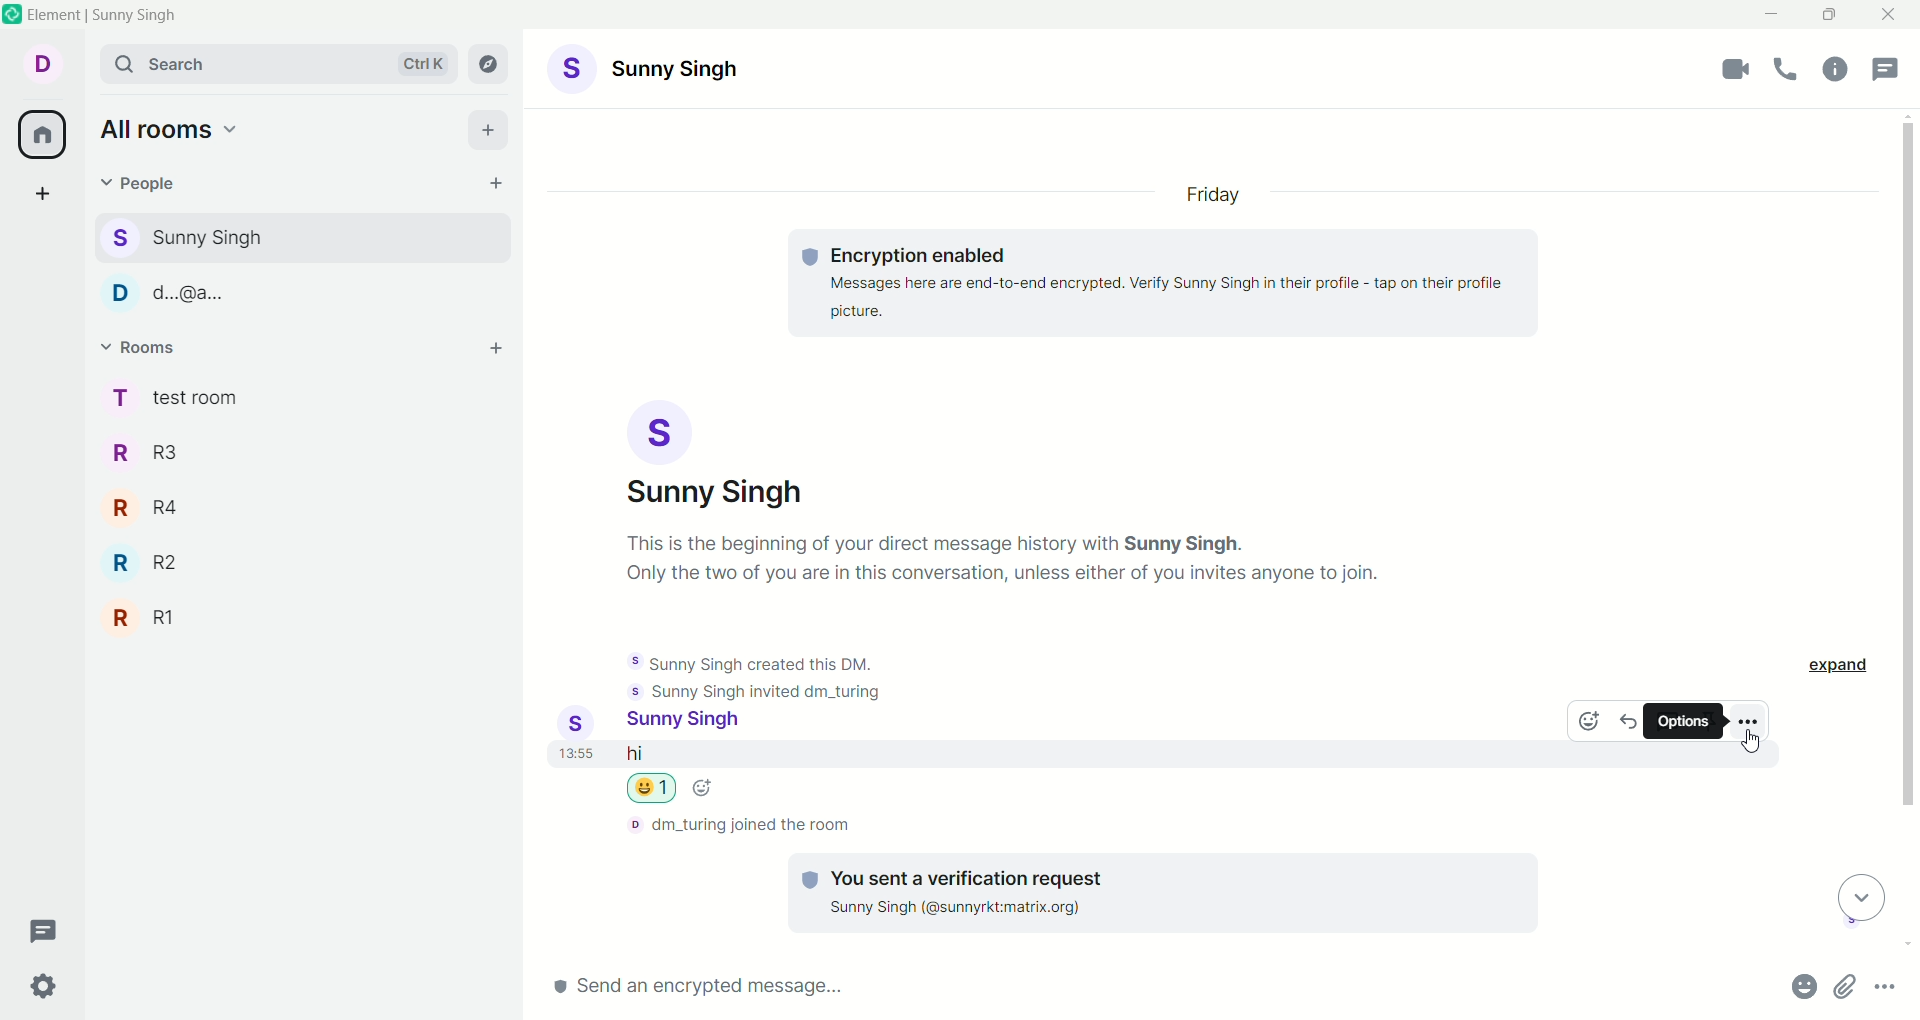 This screenshot has width=1920, height=1020. I want to click on threads, so click(1894, 68).